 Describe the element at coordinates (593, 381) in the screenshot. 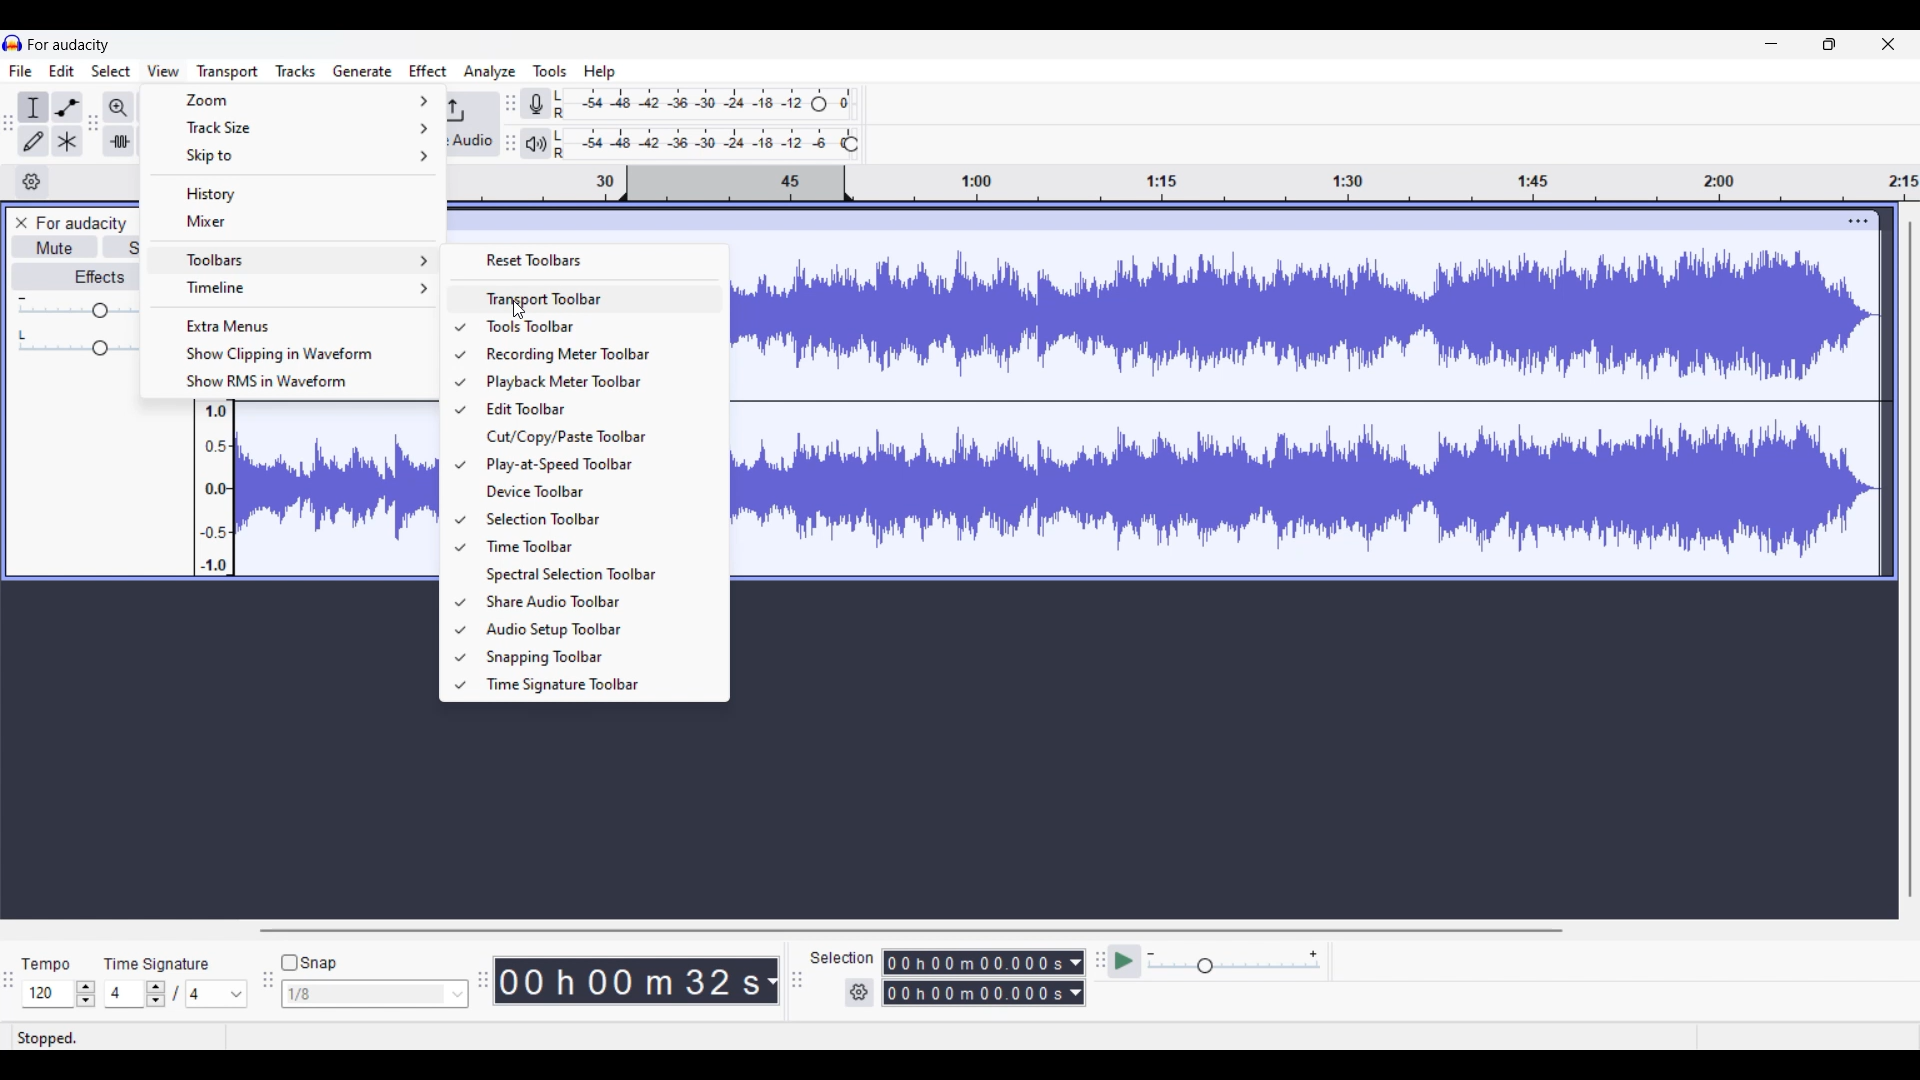

I see `Playback meter toolbar` at that location.